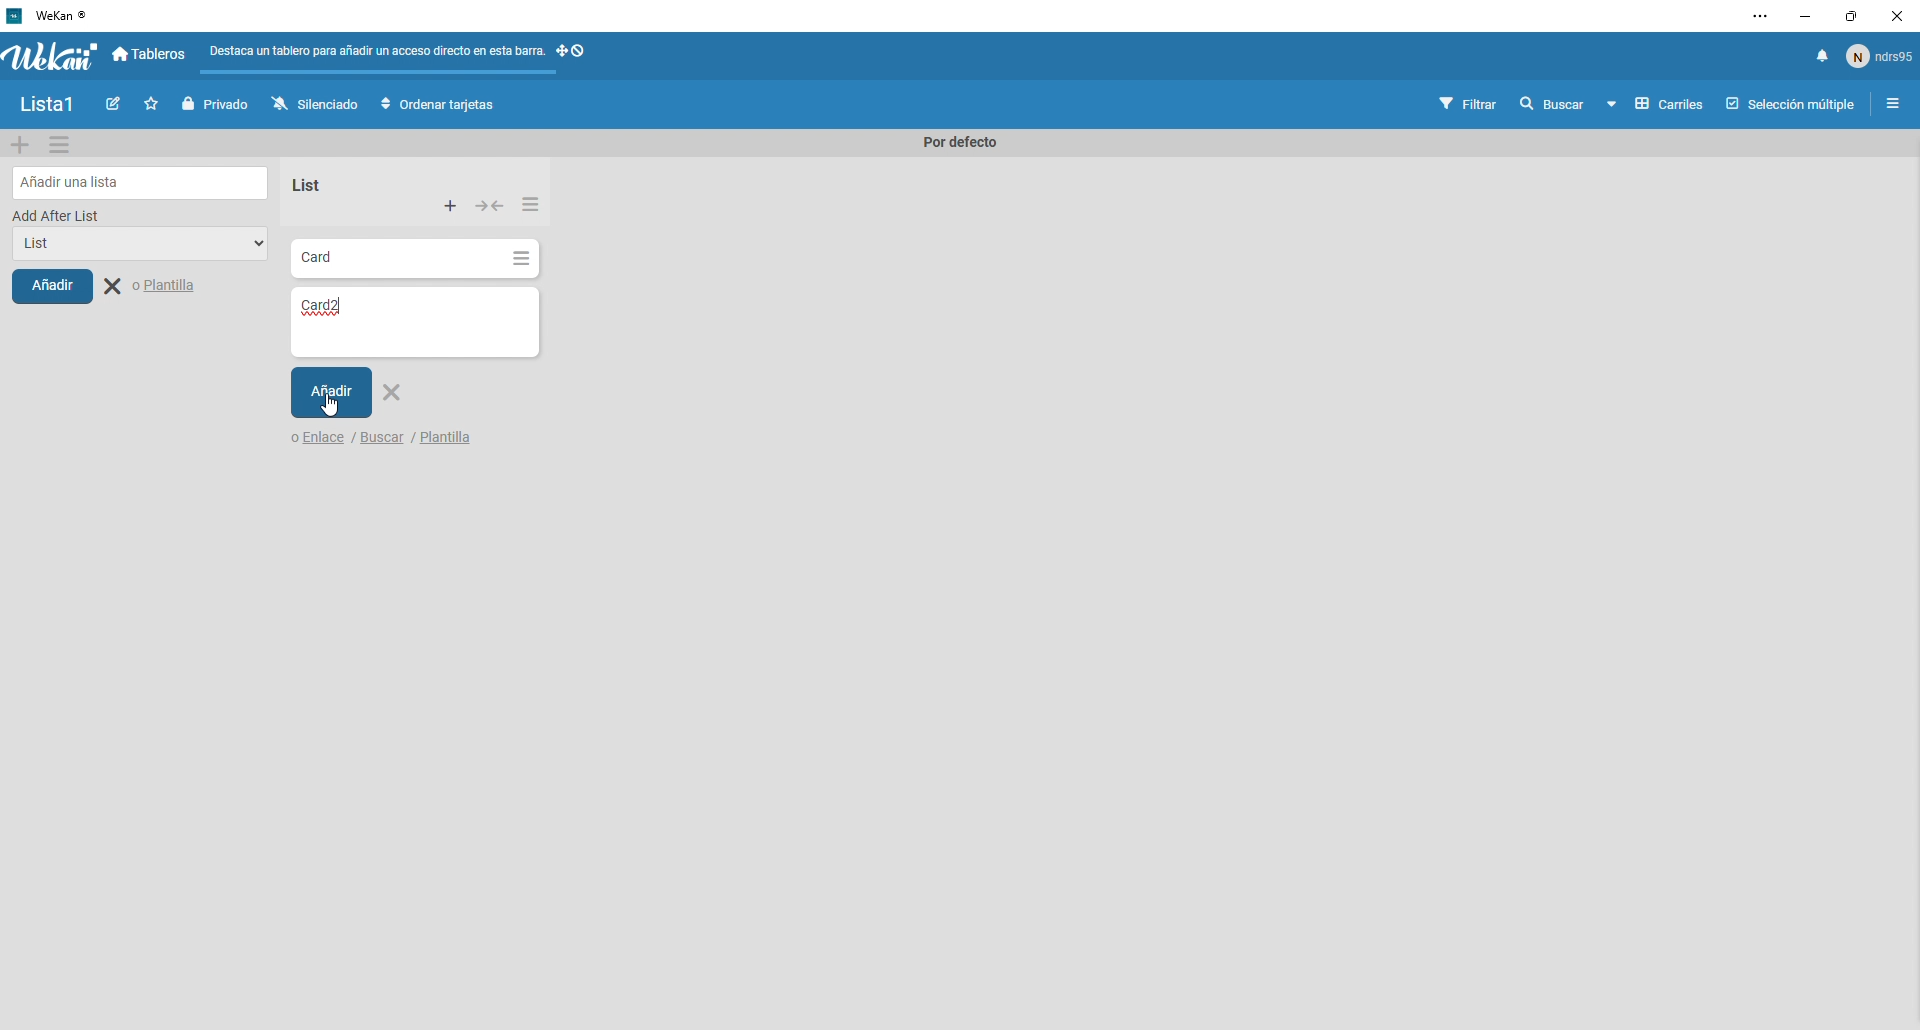  I want to click on Actions, so click(576, 57).